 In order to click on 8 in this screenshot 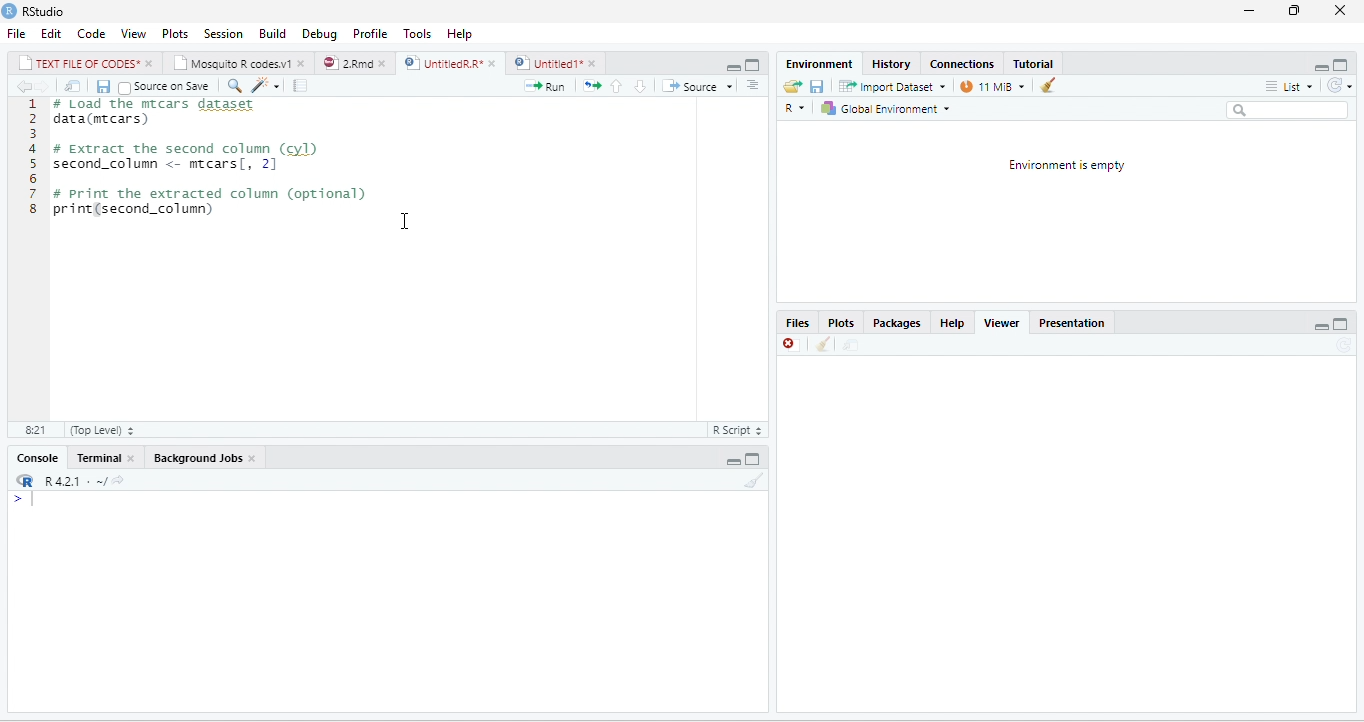, I will do `click(32, 209)`.